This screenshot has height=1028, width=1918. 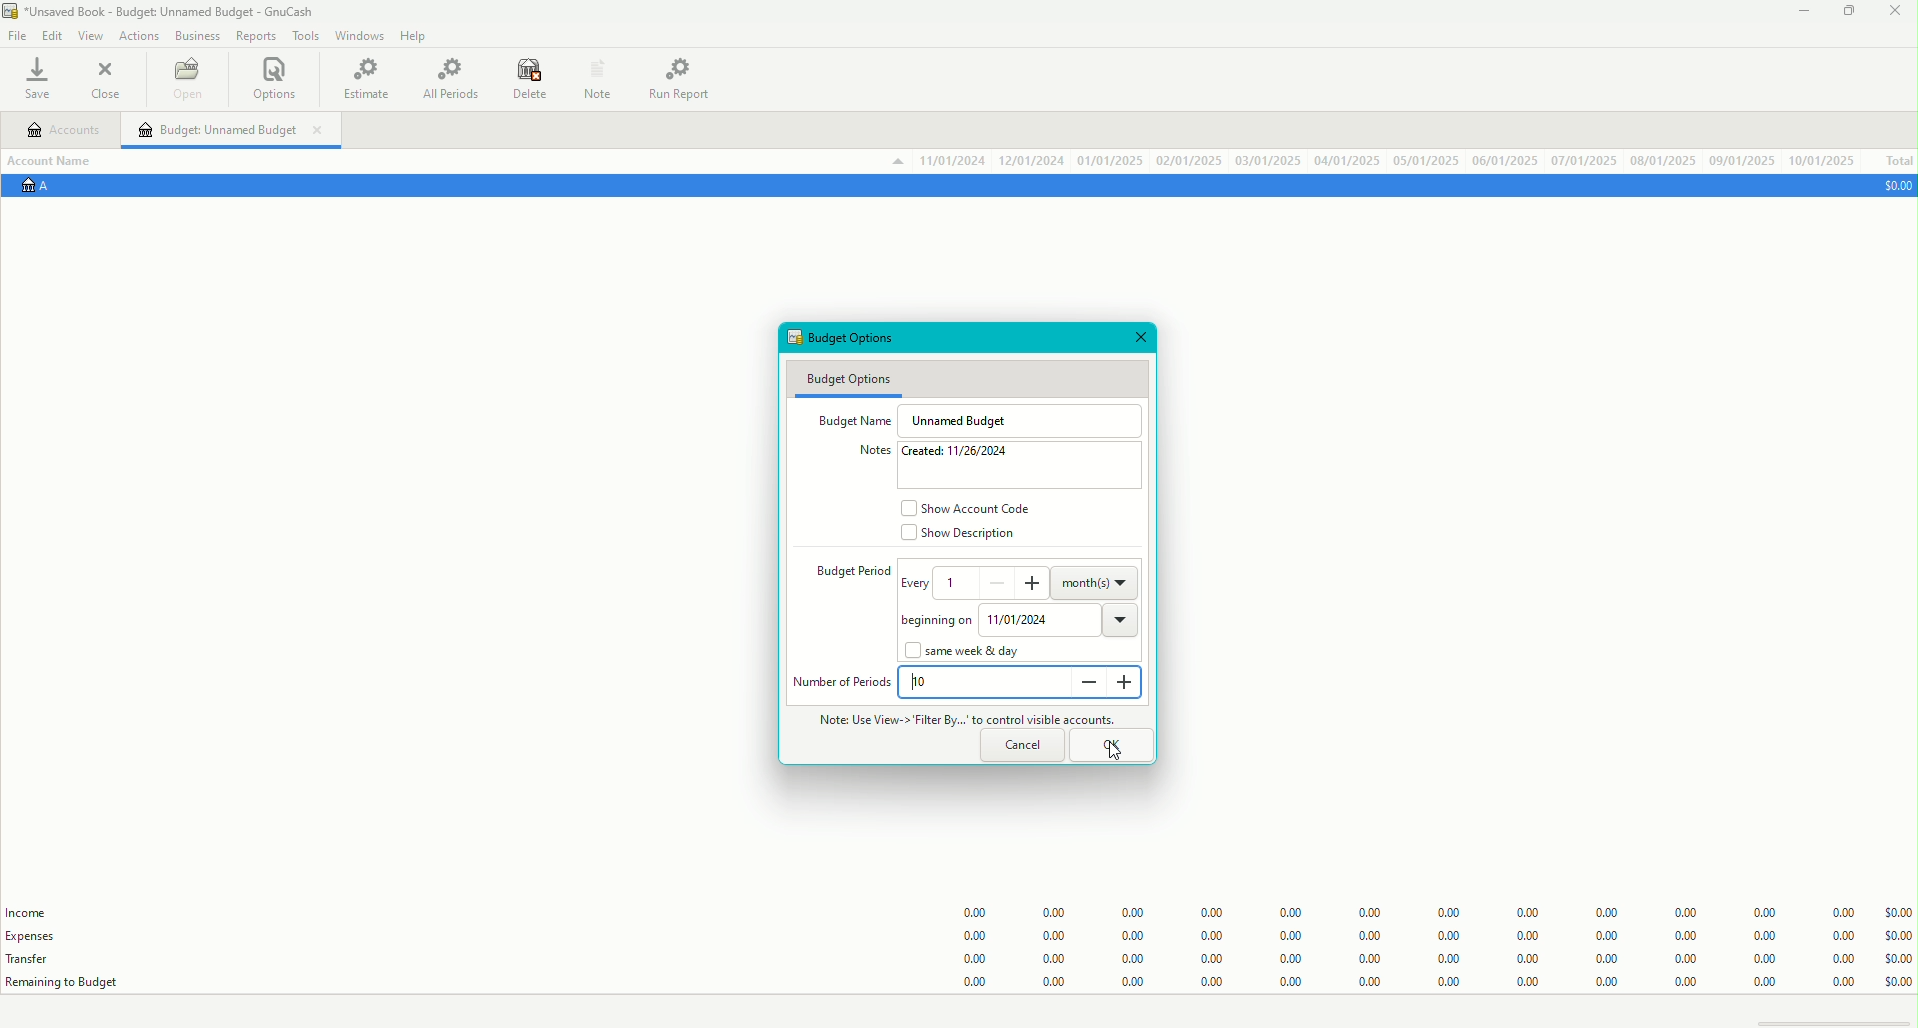 What do you see at coordinates (89, 37) in the screenshot?
I see `View` at bounding box center [89, 37].